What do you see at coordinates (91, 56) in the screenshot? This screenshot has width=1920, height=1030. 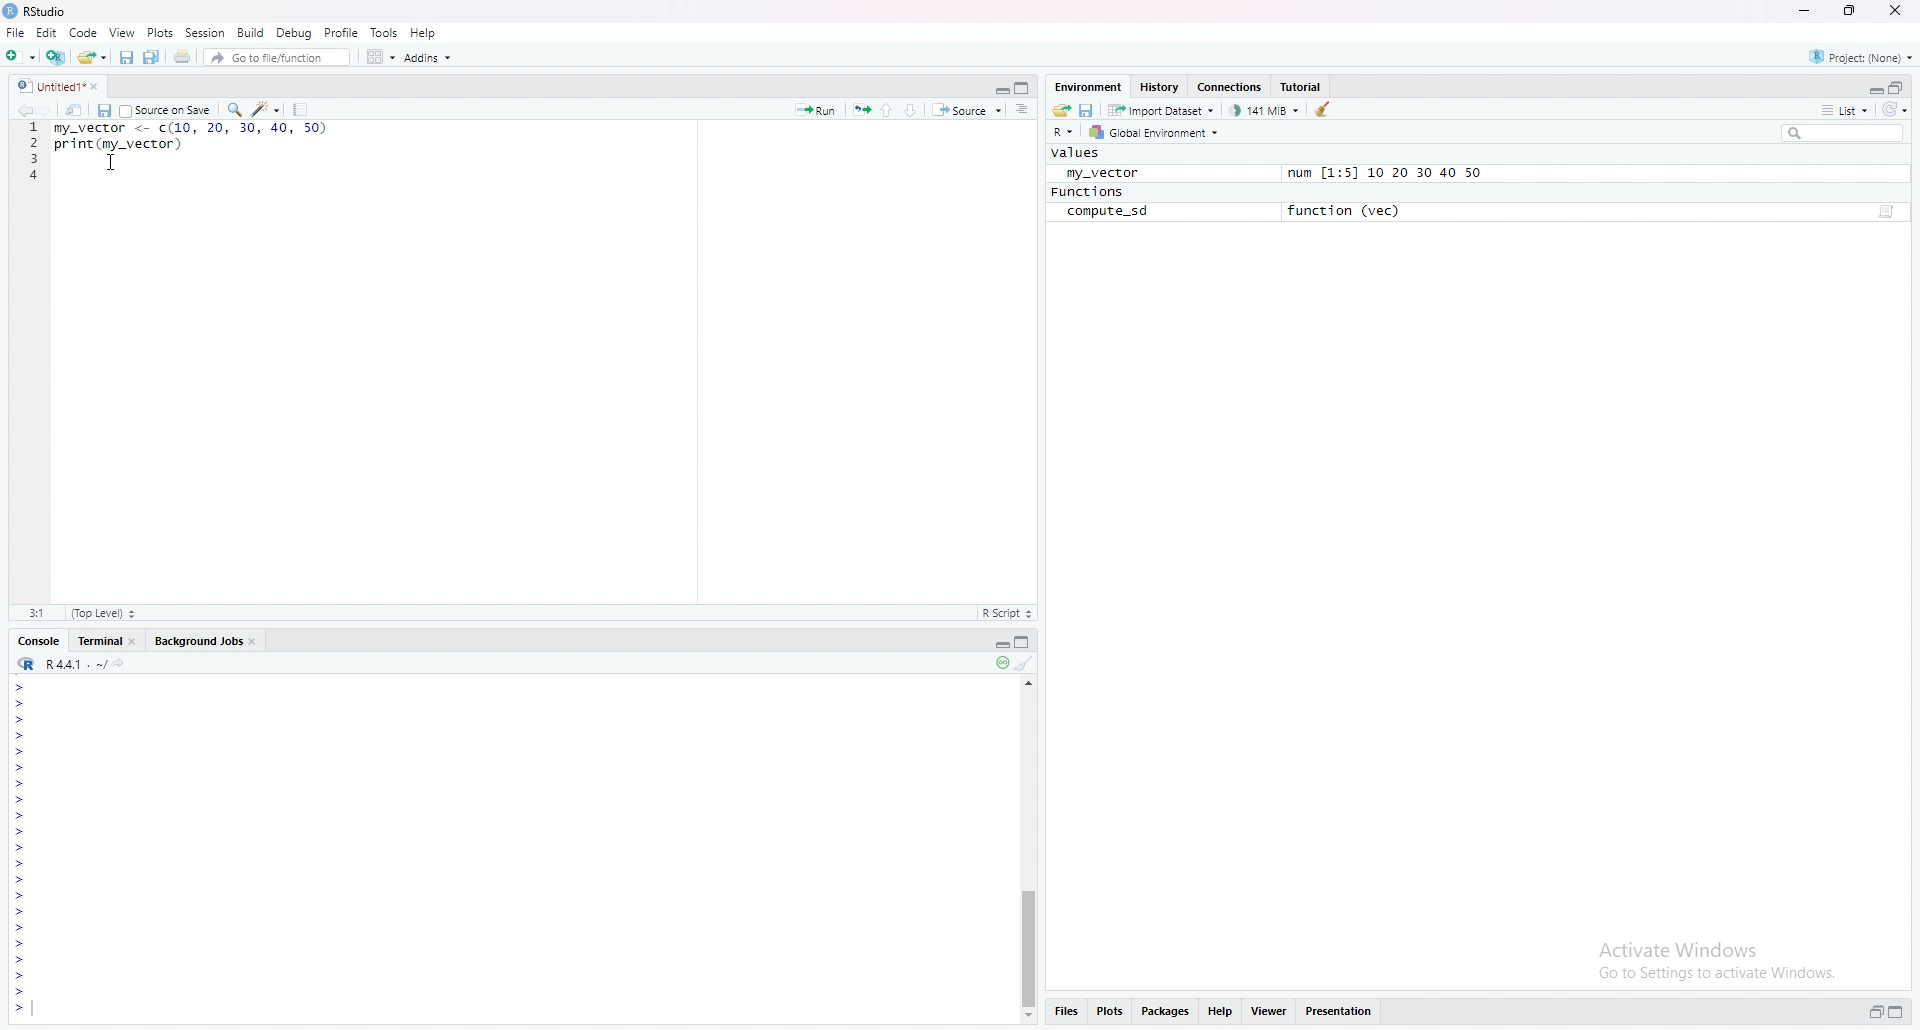 I see `Open an existing file (Ctrl + O)` at bounding box center [91, 56].